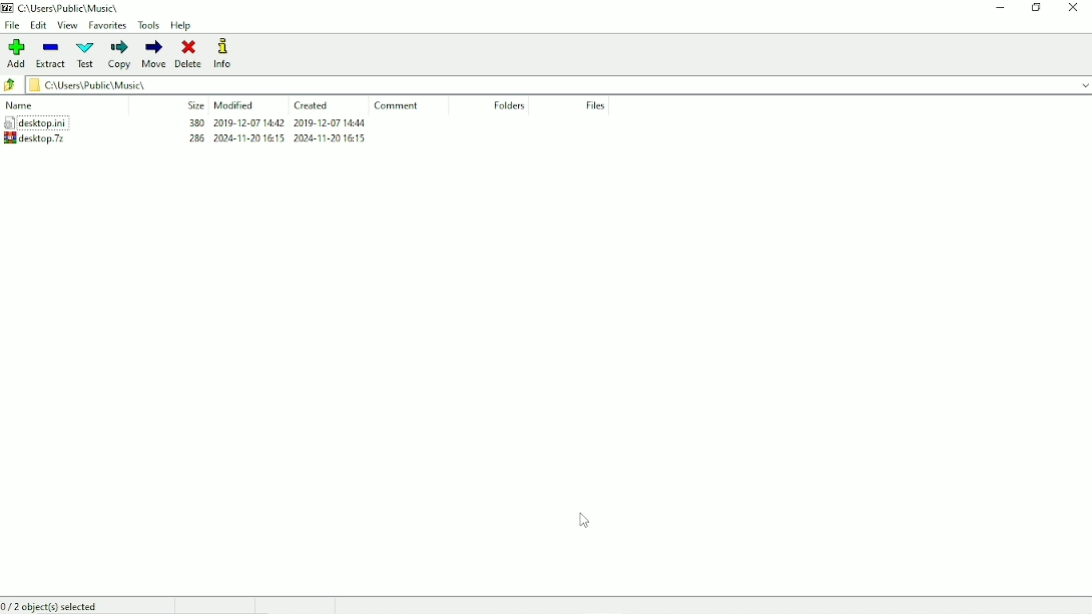 The width and height of the screenshot is (1092, 614). Describe the element at coordinates (53, 606) in the screenshot. I see `0/2 object(s) selected` at that location.